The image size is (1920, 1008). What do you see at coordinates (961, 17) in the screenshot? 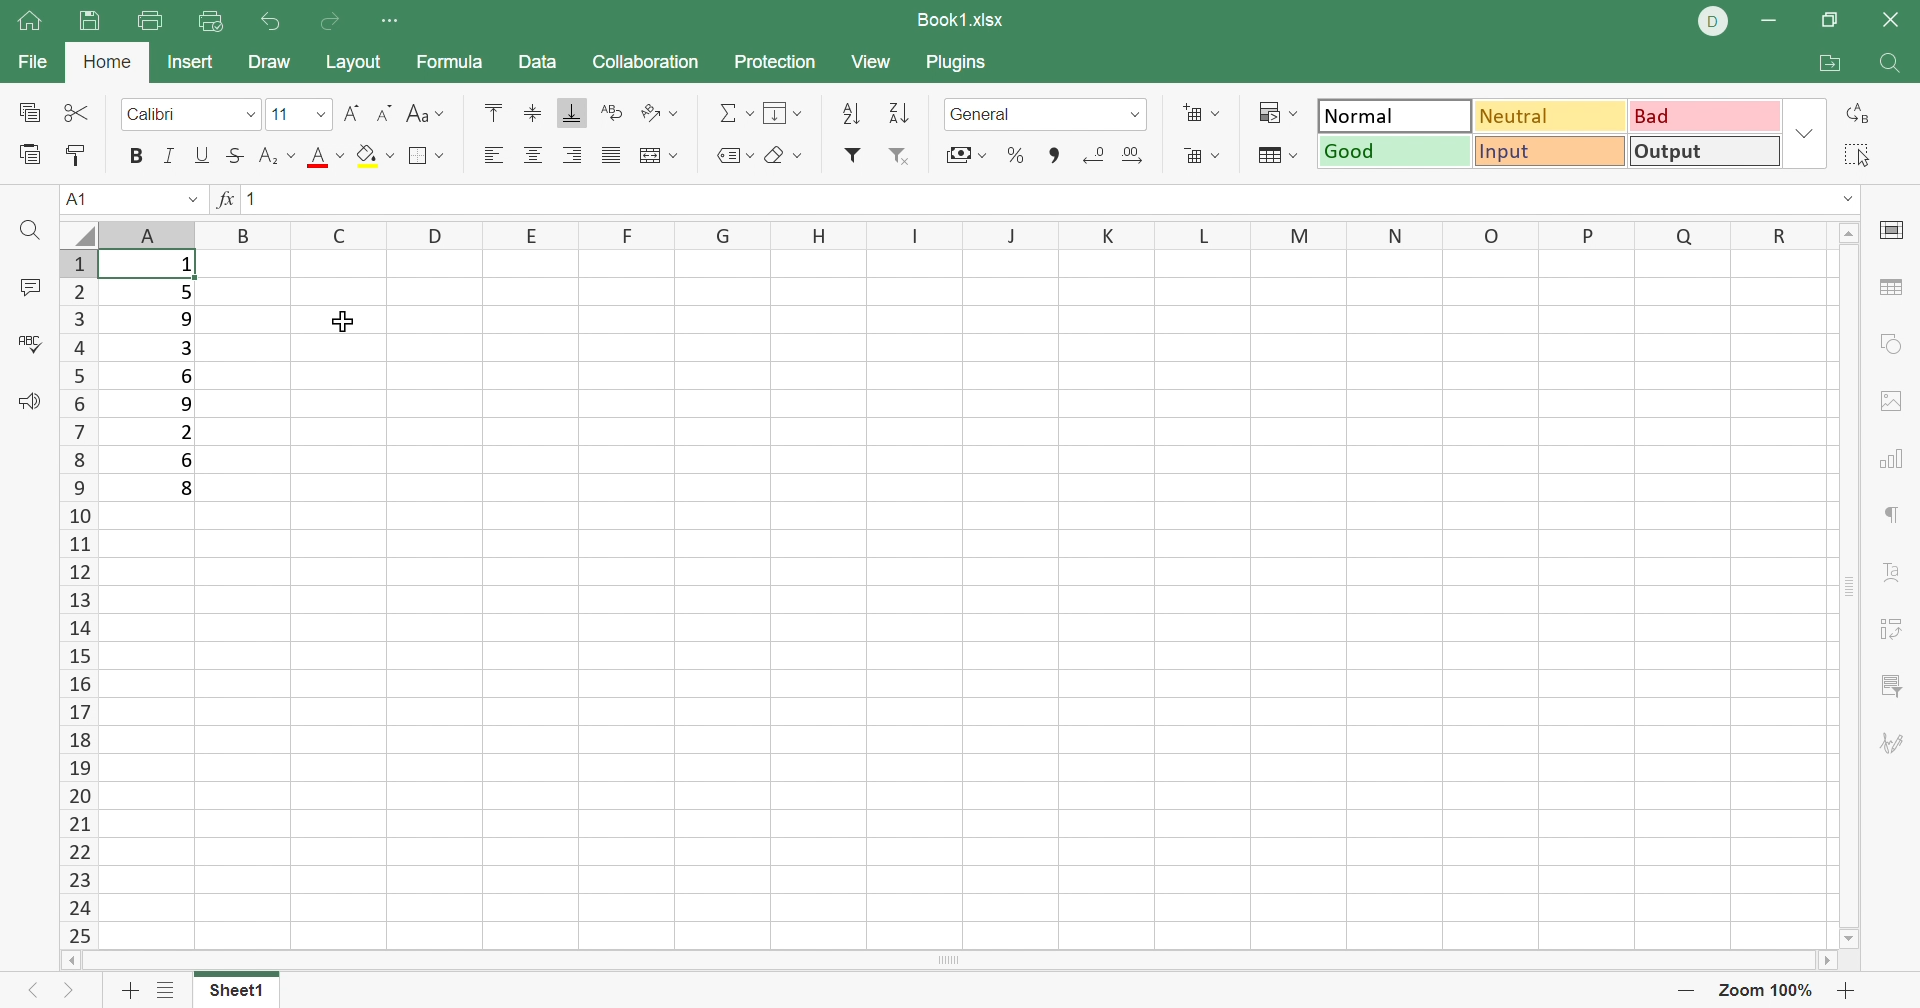
I see `Book1.xlsx` at bounding box center [961, 17].